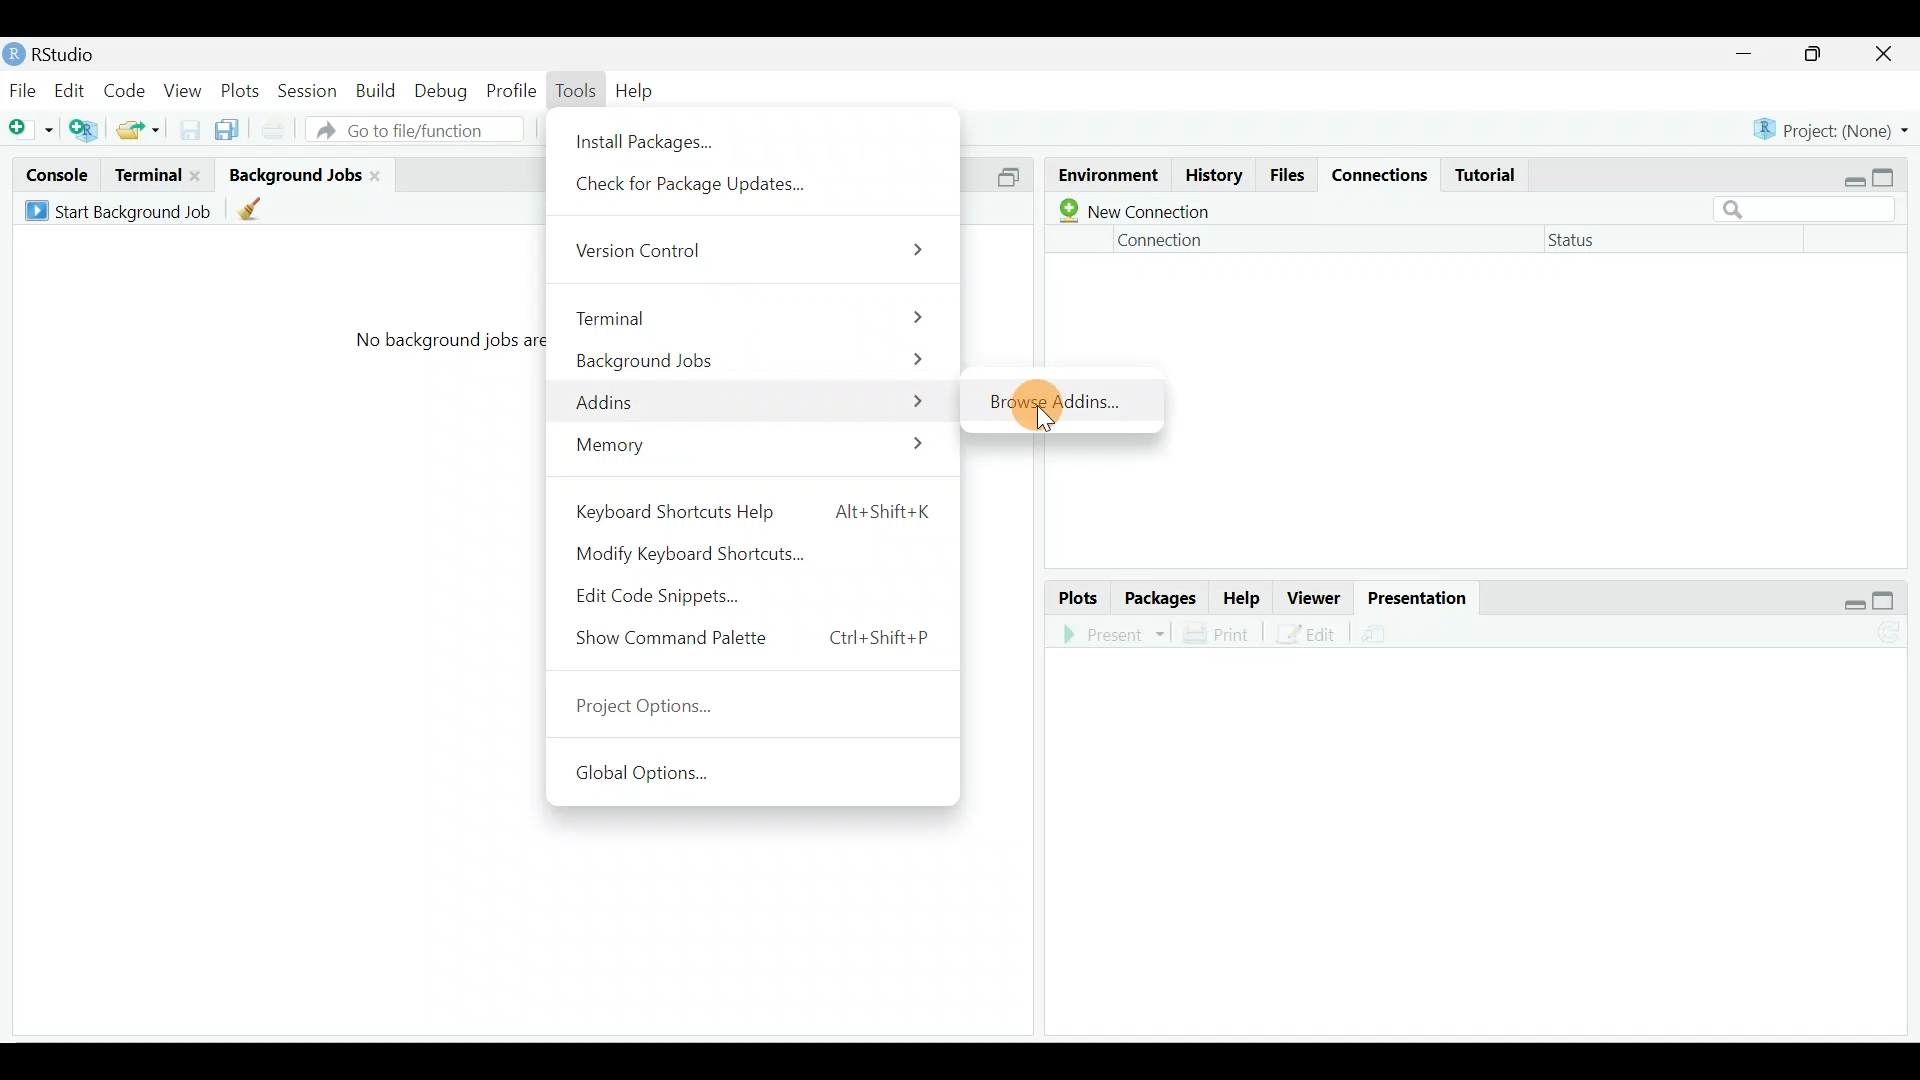  Describe the element at coordinates (1014, 178) in the screenshot. I see `Split` at that location.